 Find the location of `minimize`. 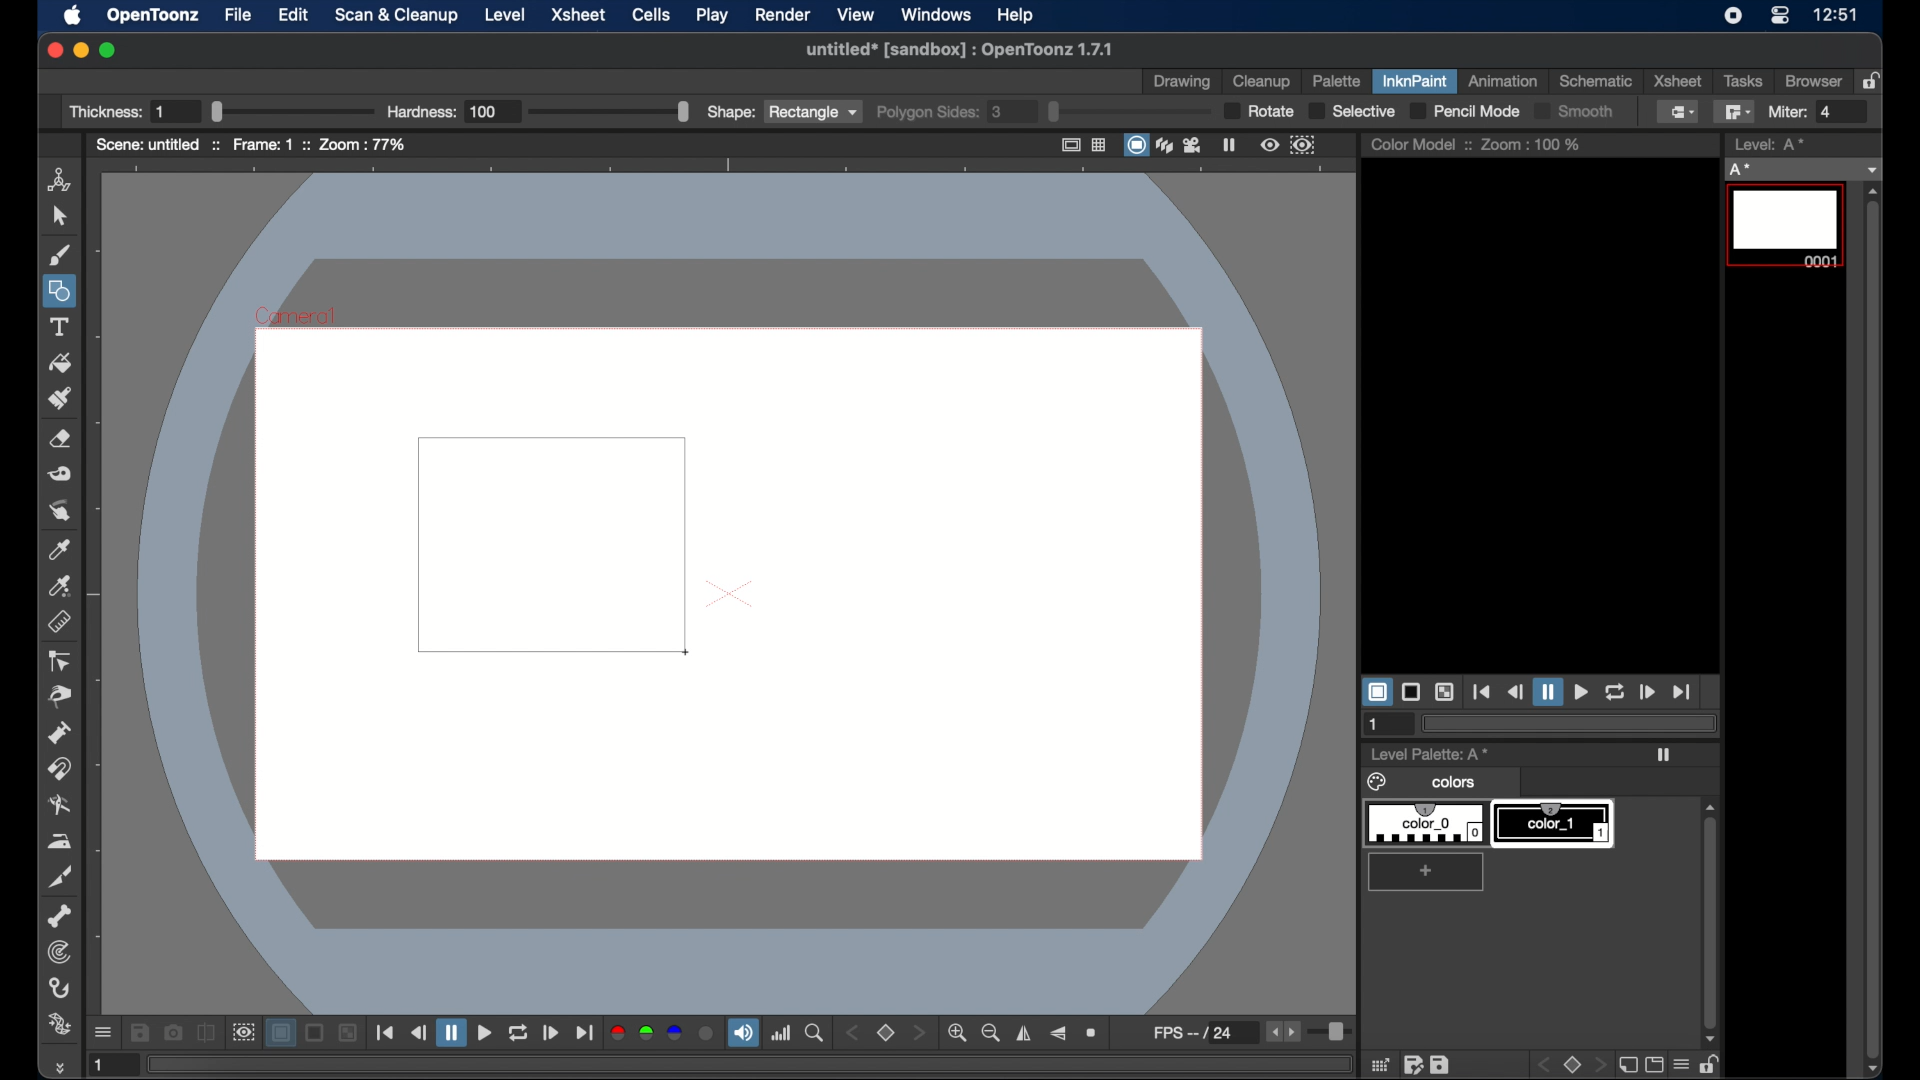

minimize is located at coordinates (80, 50).